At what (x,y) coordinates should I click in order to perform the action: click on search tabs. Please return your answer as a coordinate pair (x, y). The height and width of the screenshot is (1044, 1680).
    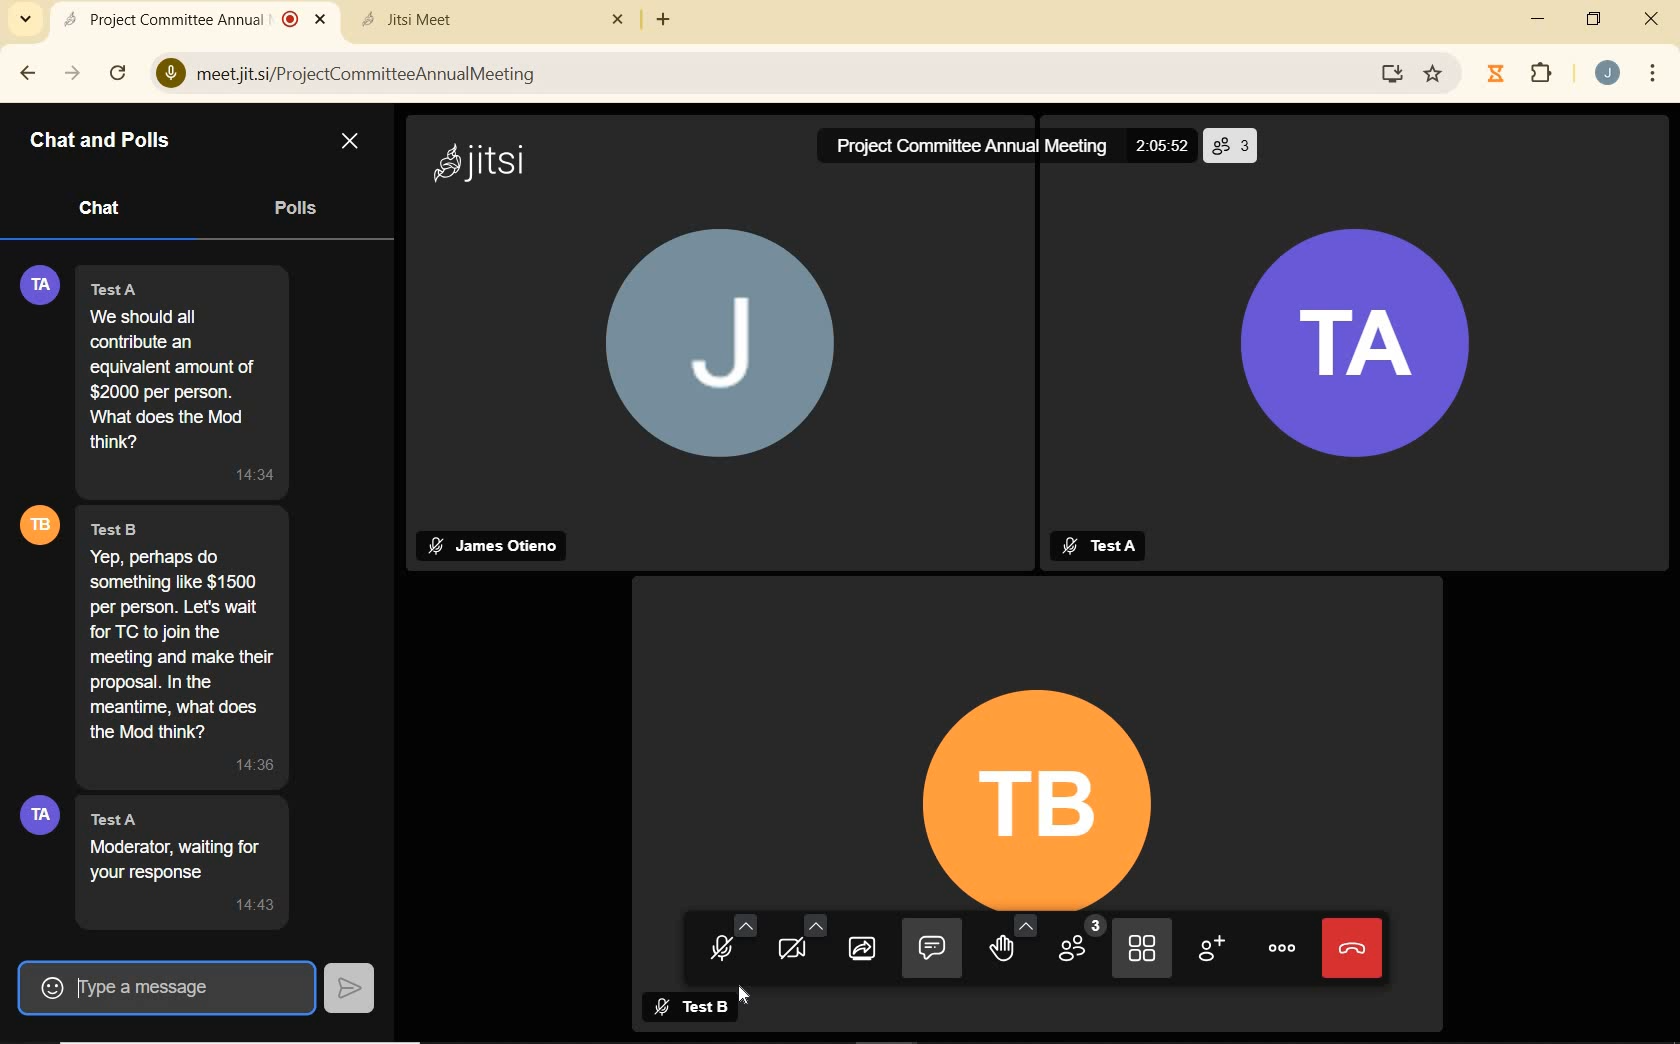
    Looking at the image, I should click on (26, 20).